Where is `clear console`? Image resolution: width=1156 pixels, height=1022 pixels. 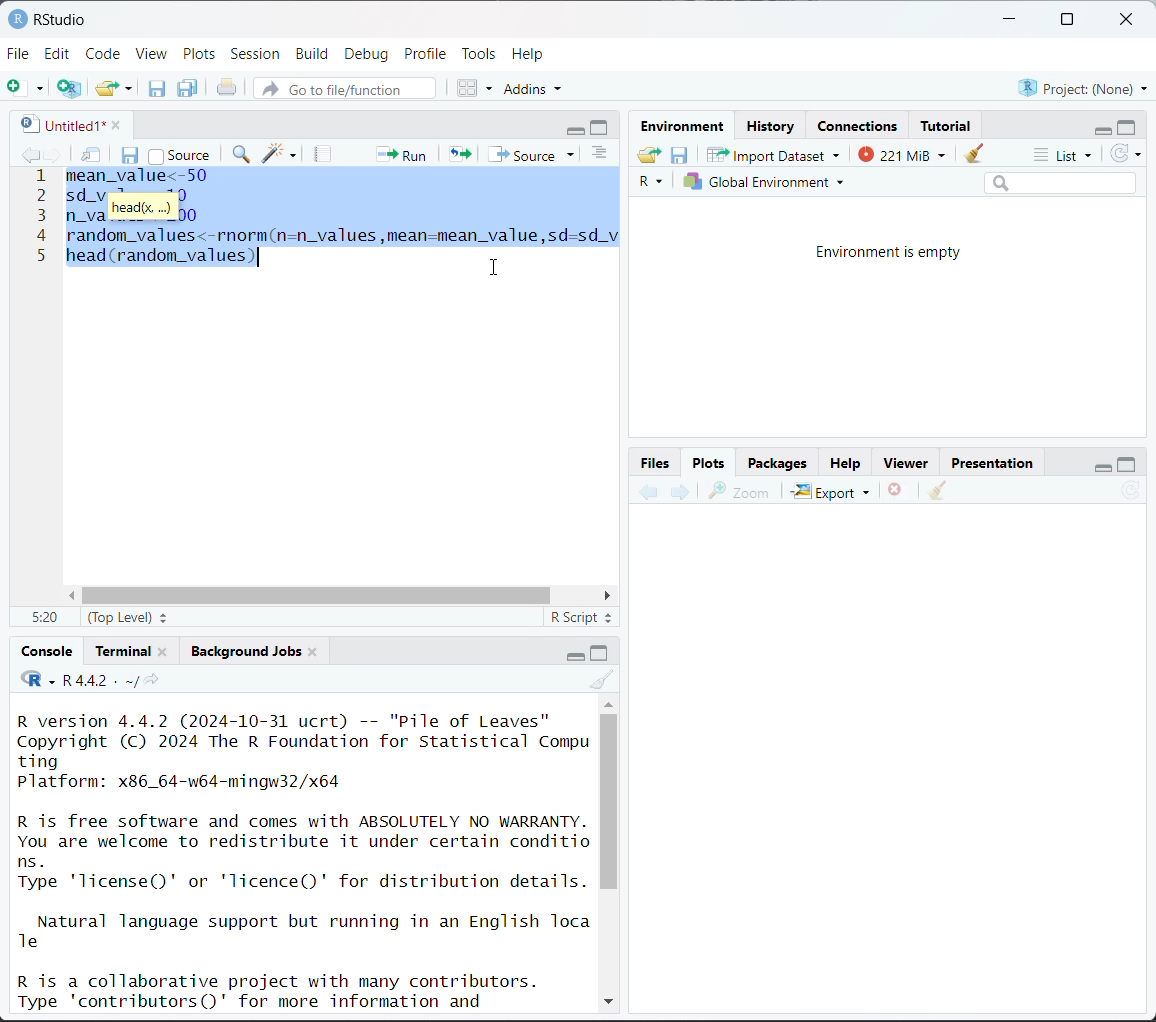 clear console is located at coordinates (604, 680).